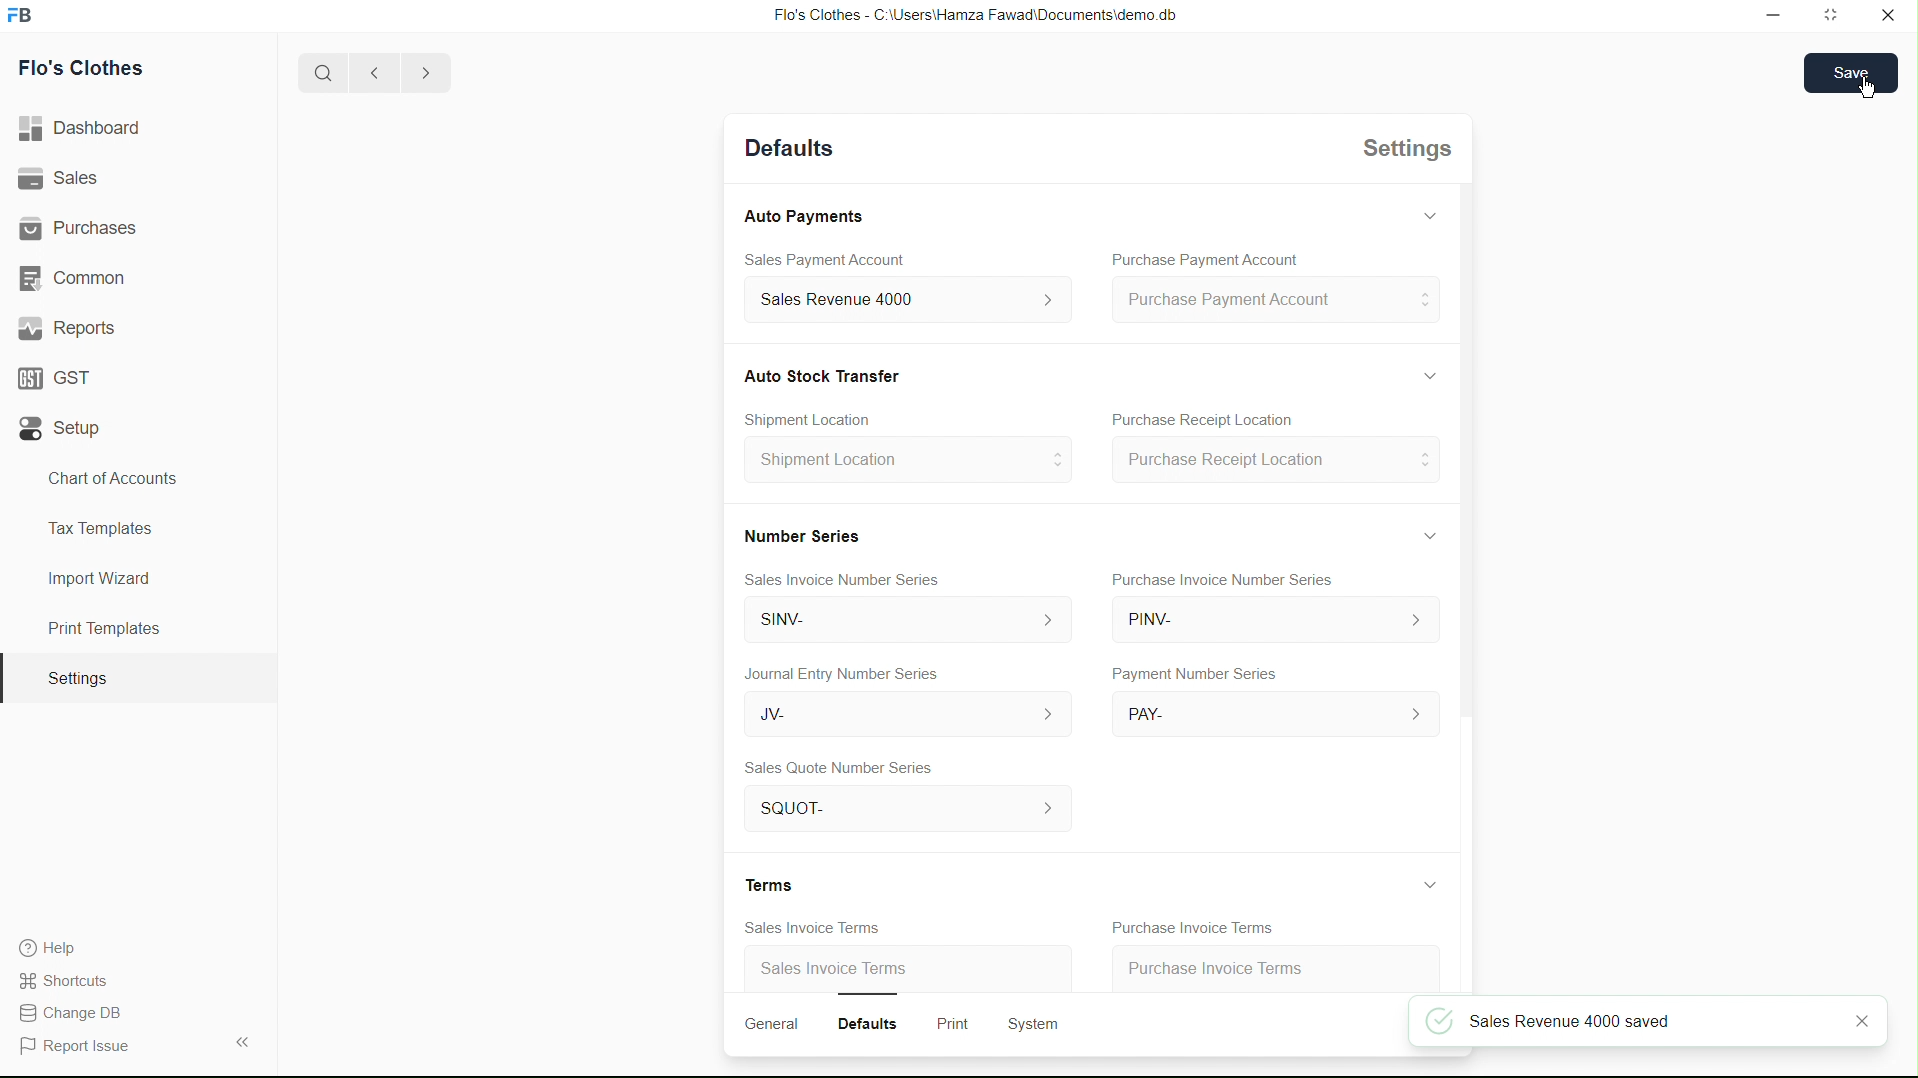 Image resolution: width=1918 pixels, height=1078 pixels. Describe the element at coordinates (87, 225) in the screenshot. I see `| Purchases` at that location.